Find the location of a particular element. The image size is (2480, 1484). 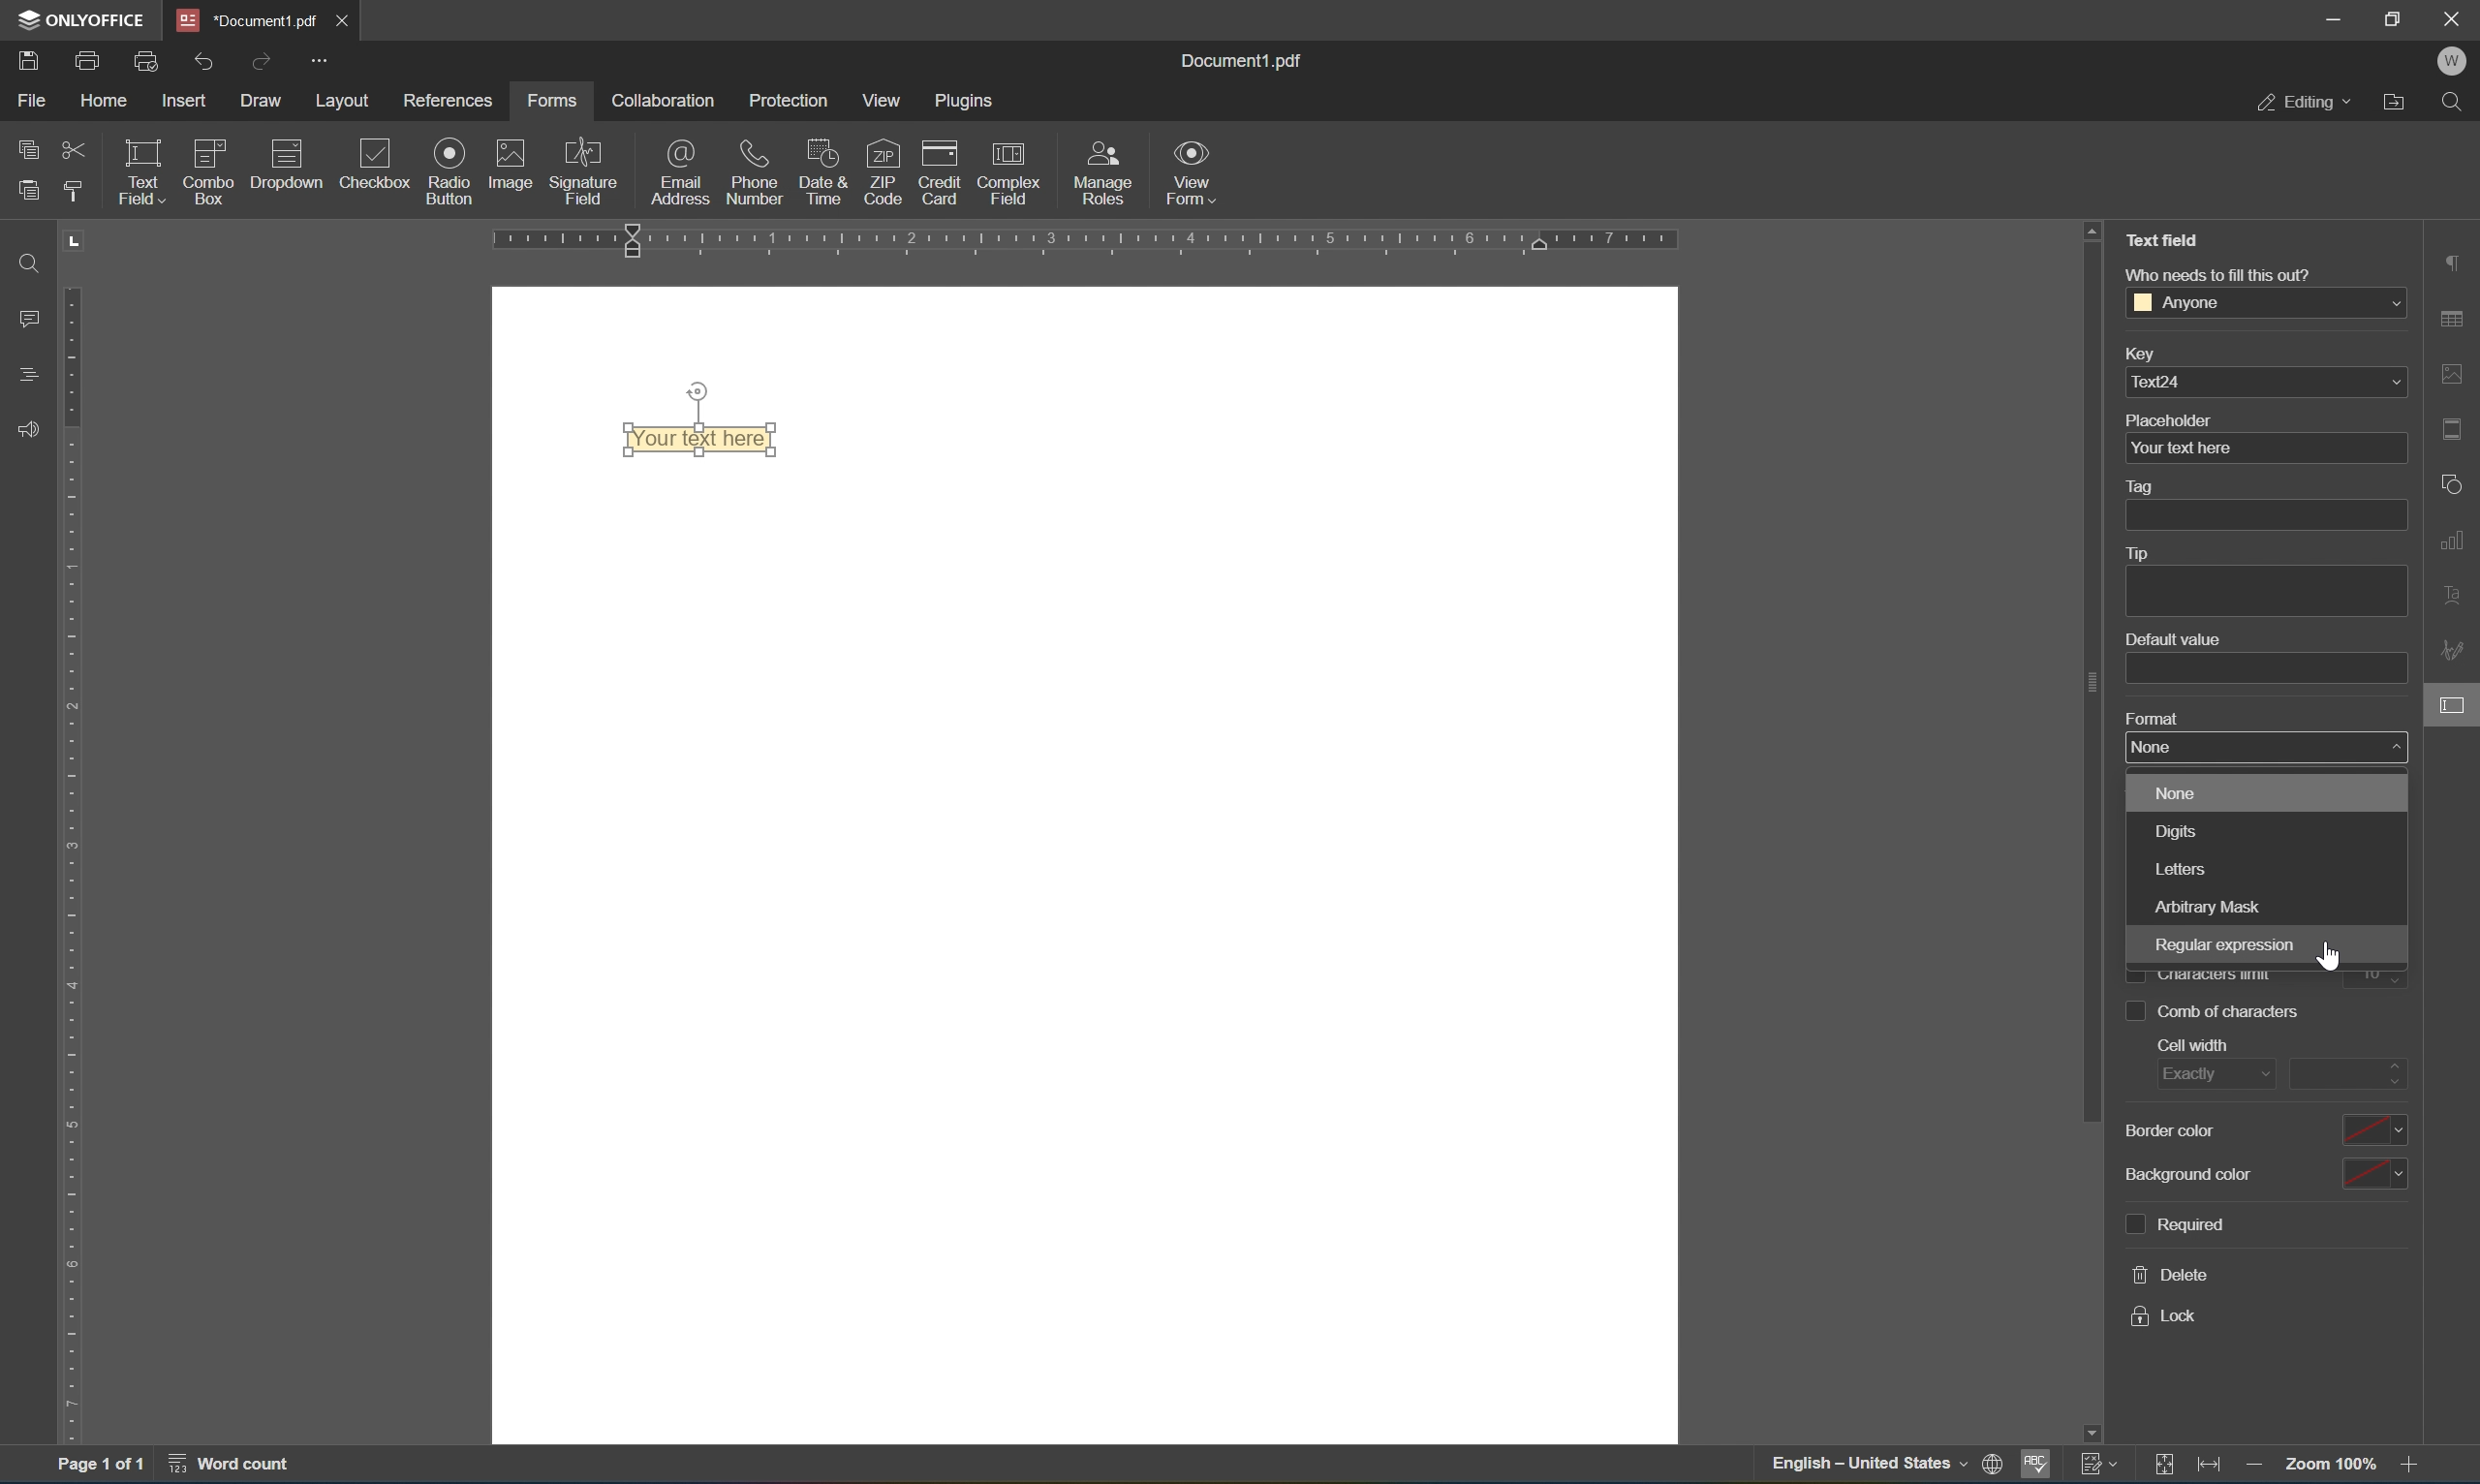

find is located at coordinates (28, 262).